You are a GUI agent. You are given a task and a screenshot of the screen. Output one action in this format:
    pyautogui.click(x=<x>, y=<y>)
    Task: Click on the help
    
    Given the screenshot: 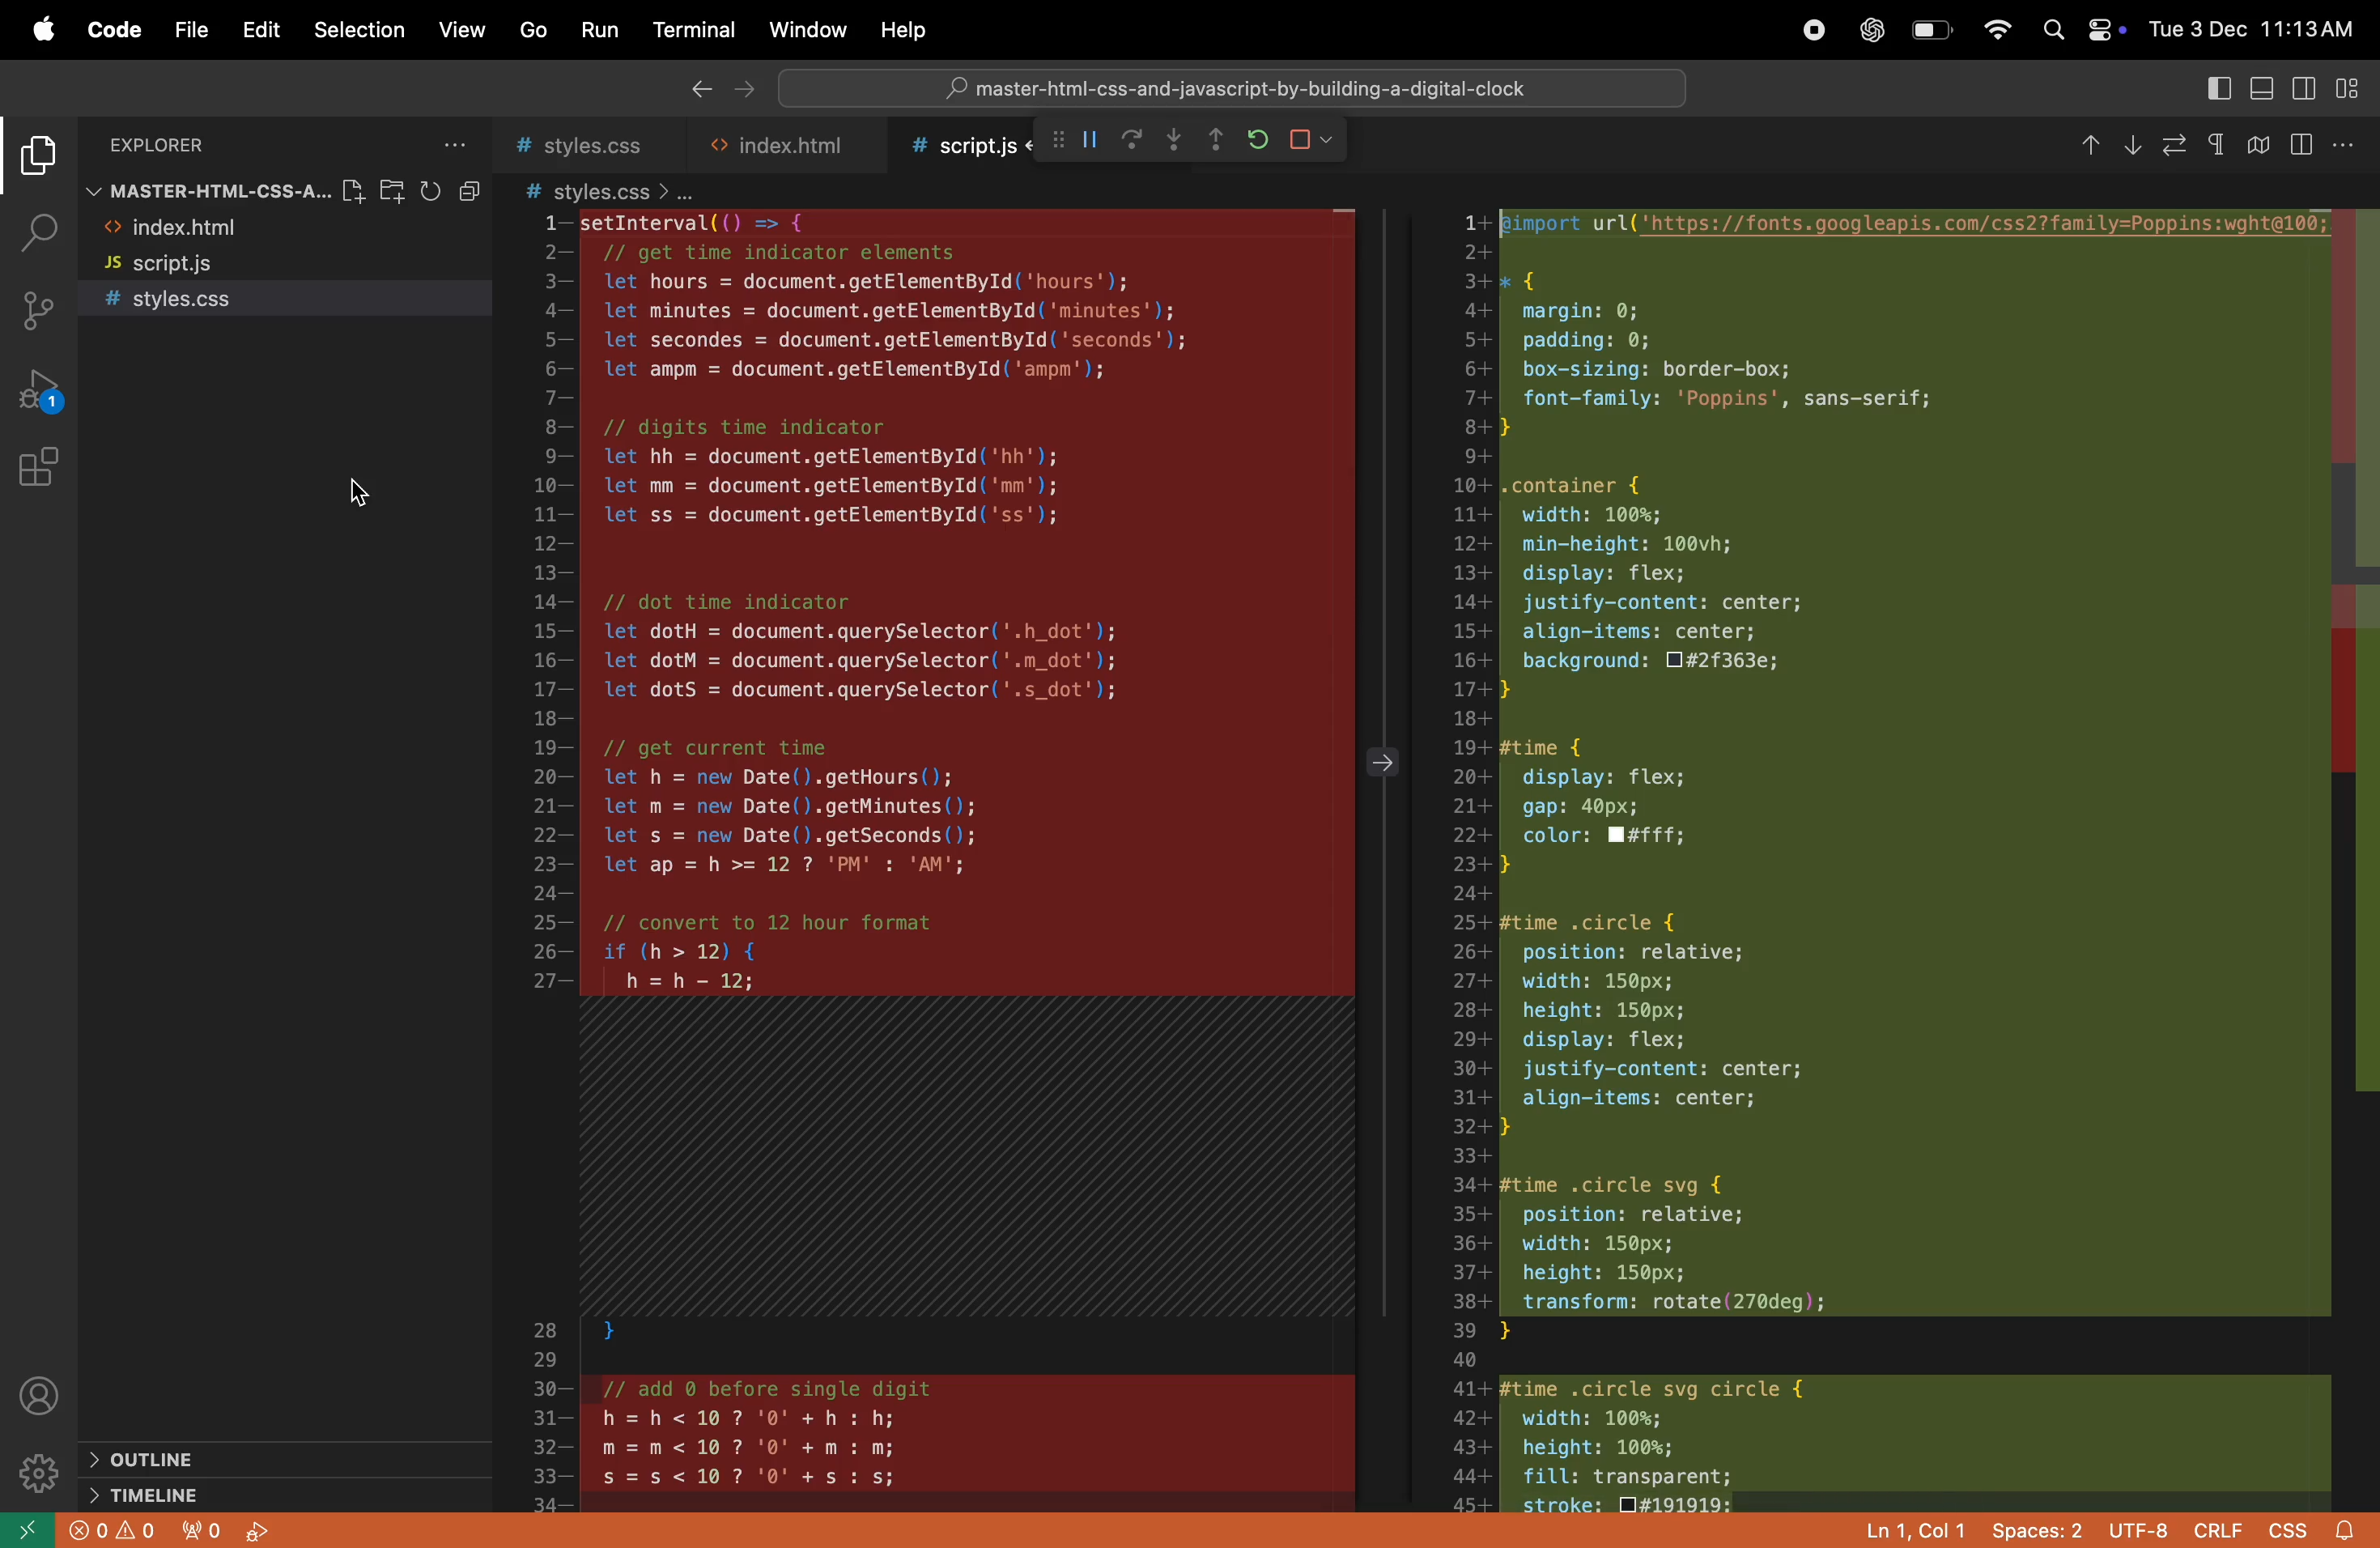 What is the action you would take?
    pyautogui.click(x=902, y=27)
    